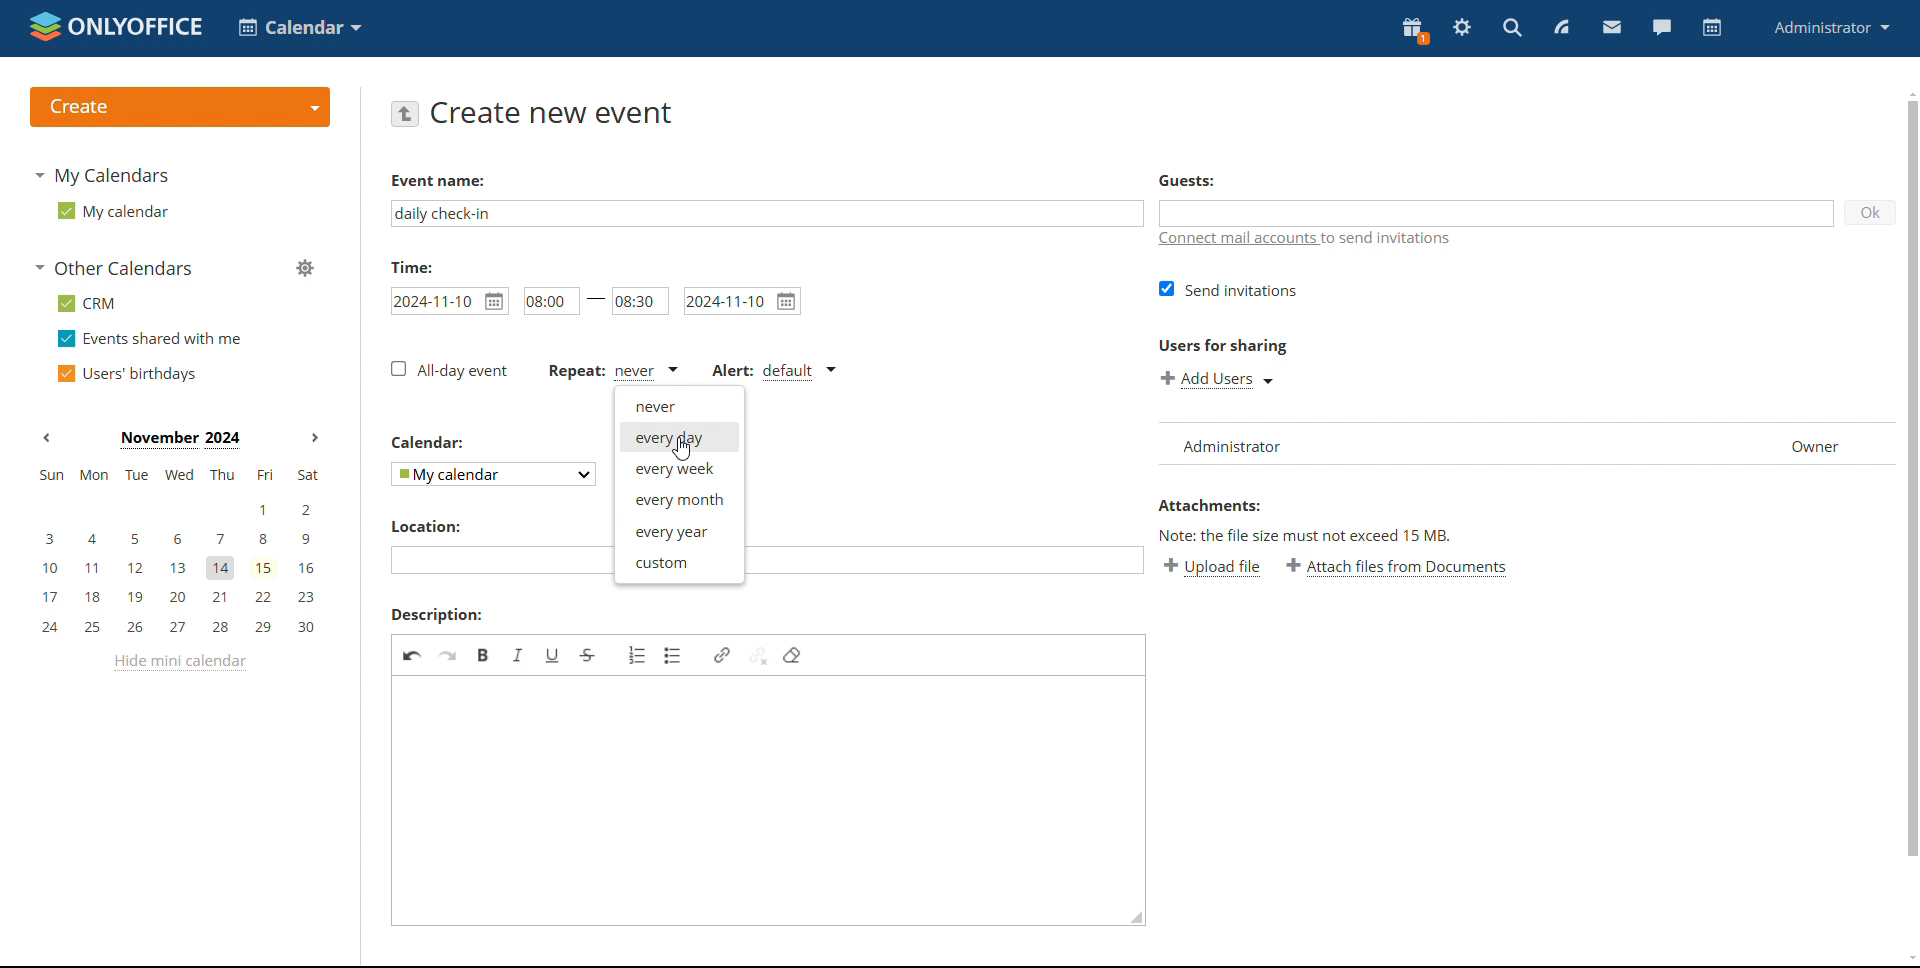 The image size is (1920, 968). Describe the element at coordinates (1230, 289) in the screenshot. I see `send invitations` at that location.